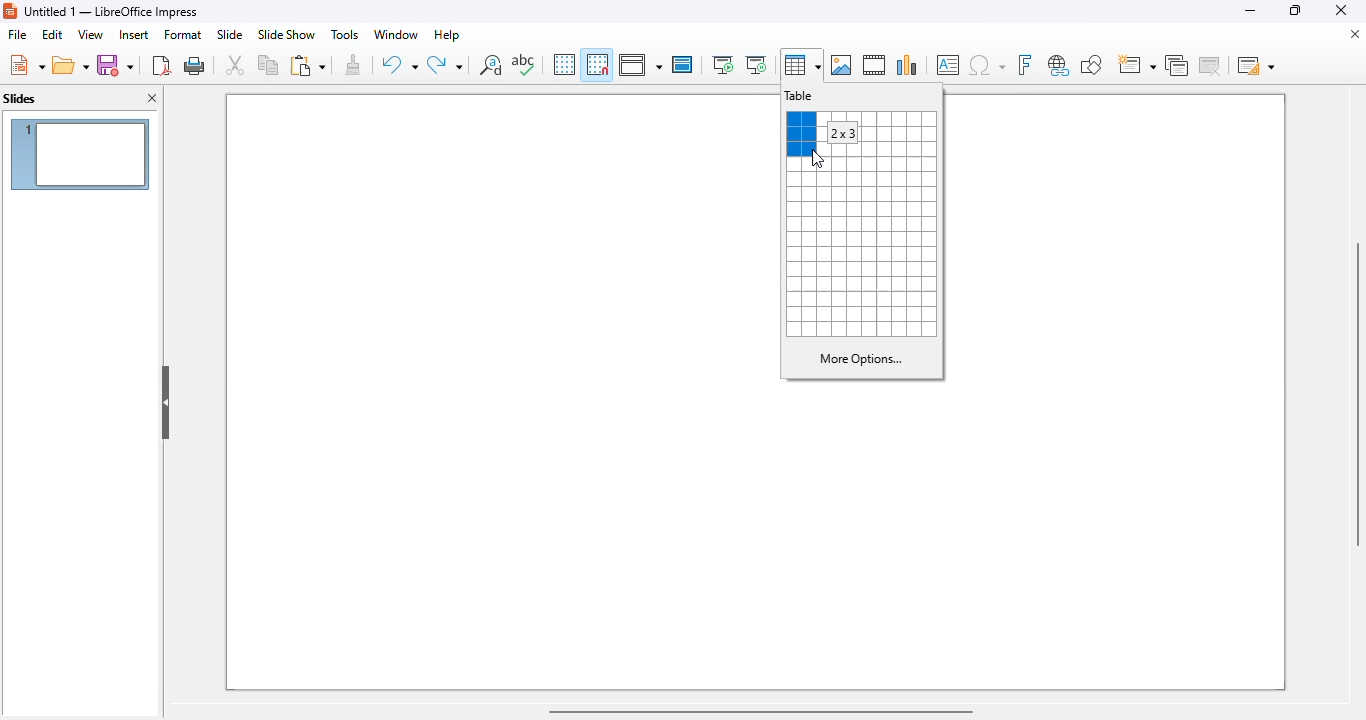  I want to click on more options, so click(862, 358).